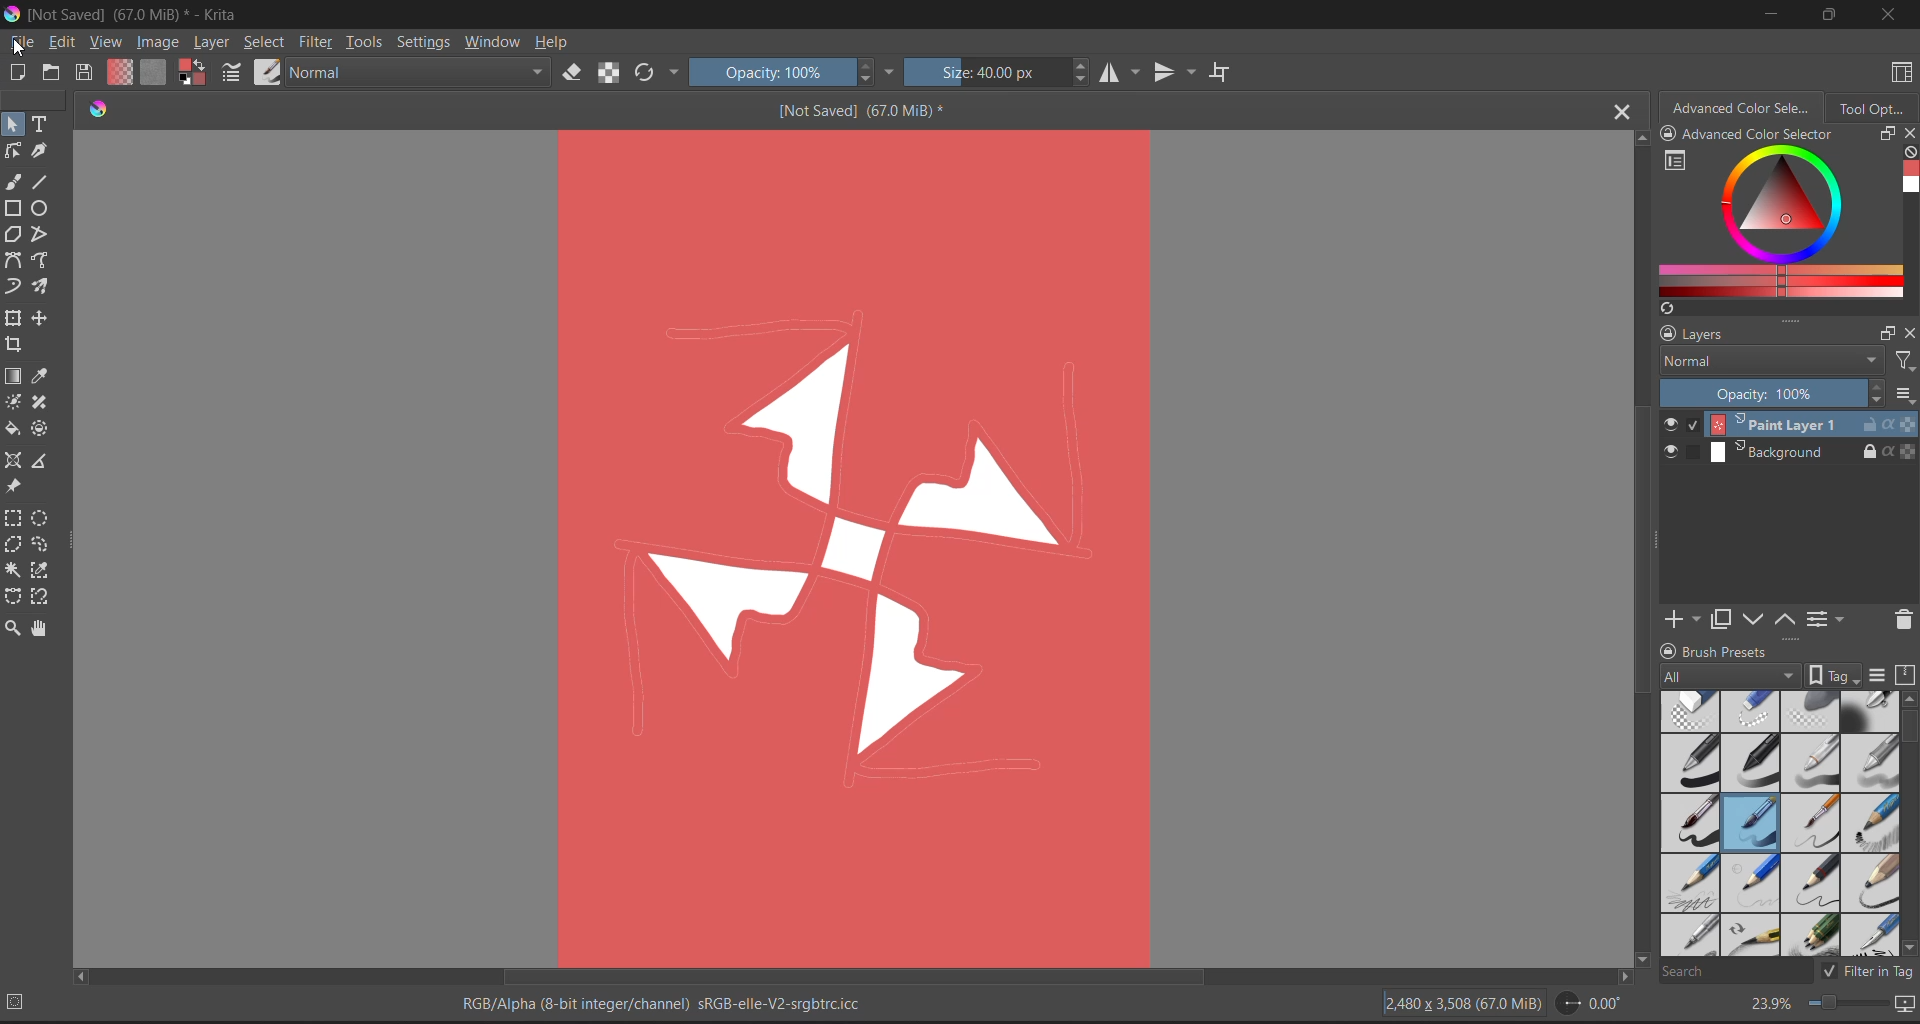  What do you see at coordinates (138, 13) in the screenshot?
I see `app name and file name` at bounding box center [138, 13].